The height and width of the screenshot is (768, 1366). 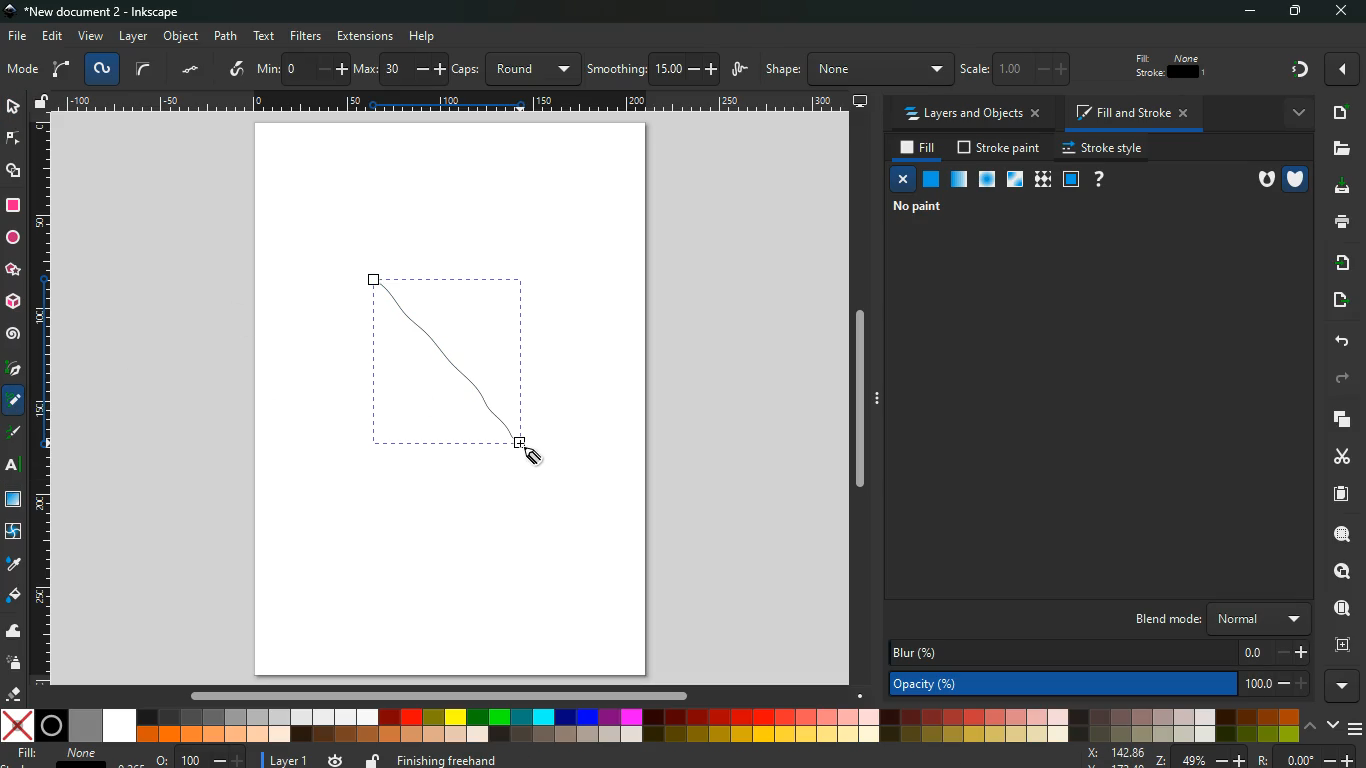 What do you see at coordinates (305, 36) in the screenshot?
I see `filters` at bounding box center [305, 36].